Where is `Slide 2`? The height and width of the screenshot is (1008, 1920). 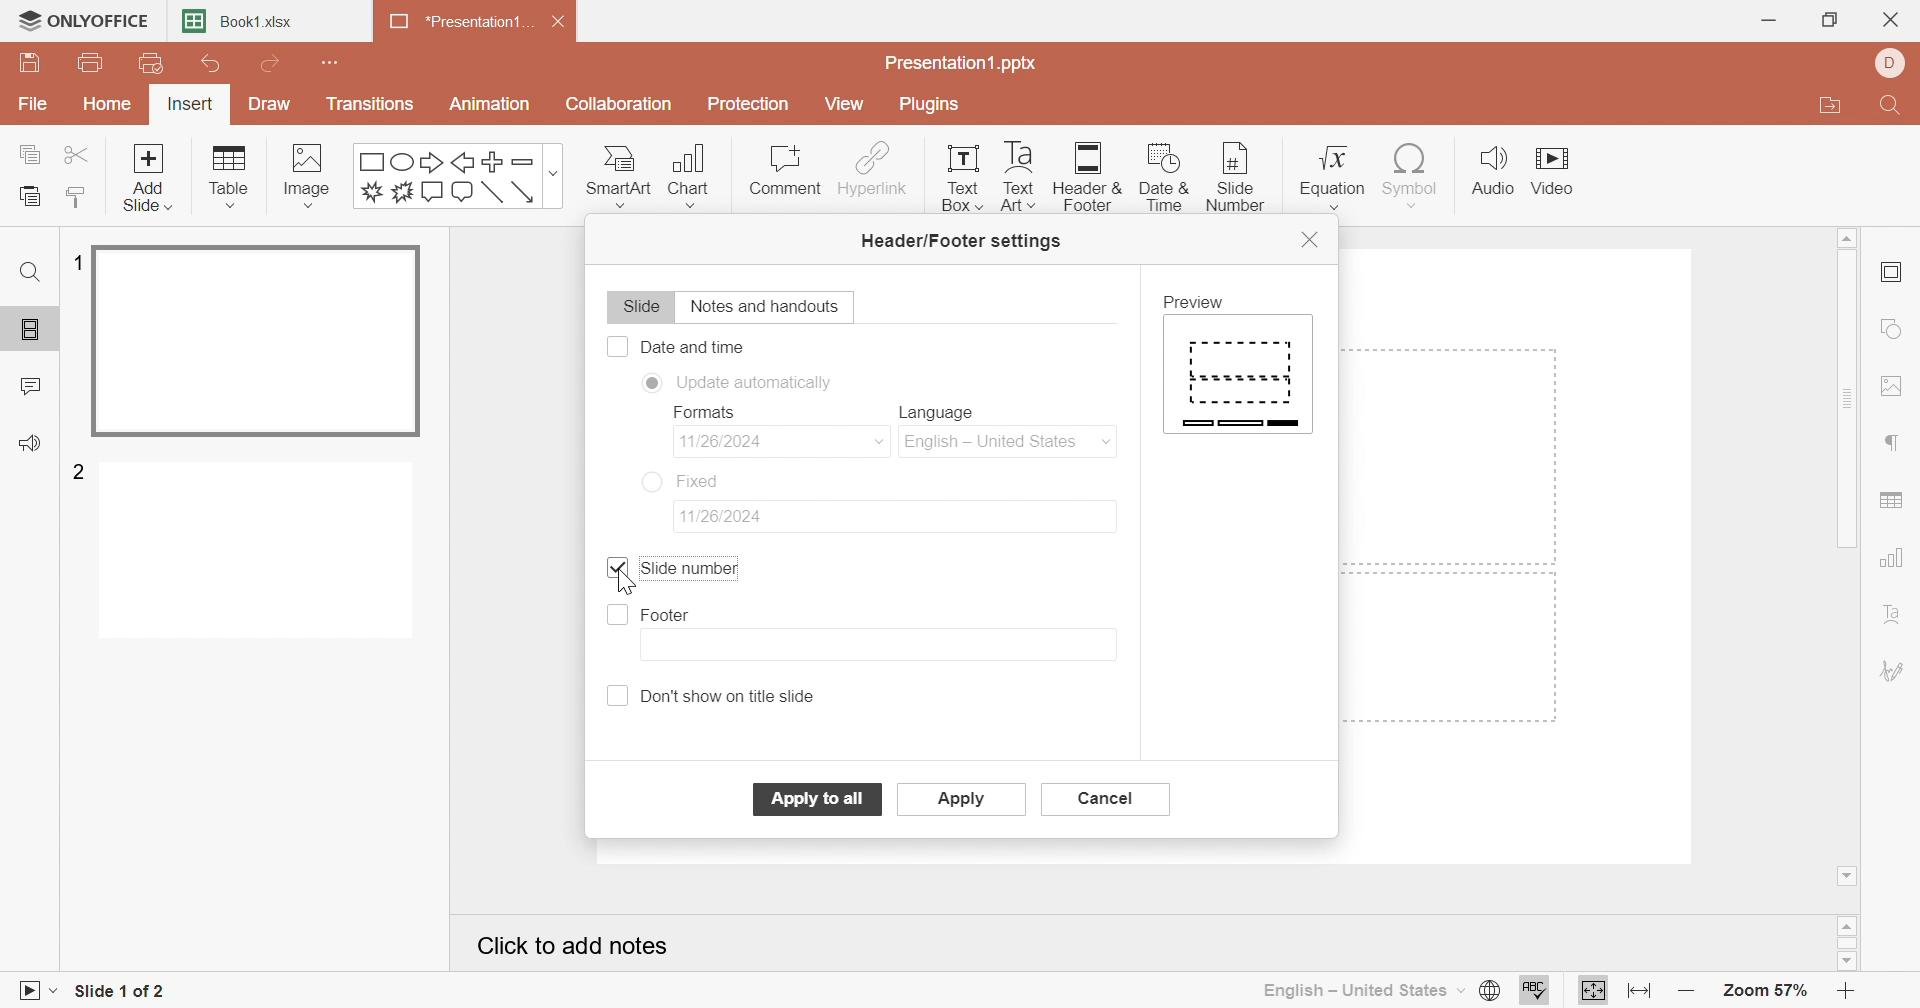
Slide 2 is located at coordinates (261, 554).